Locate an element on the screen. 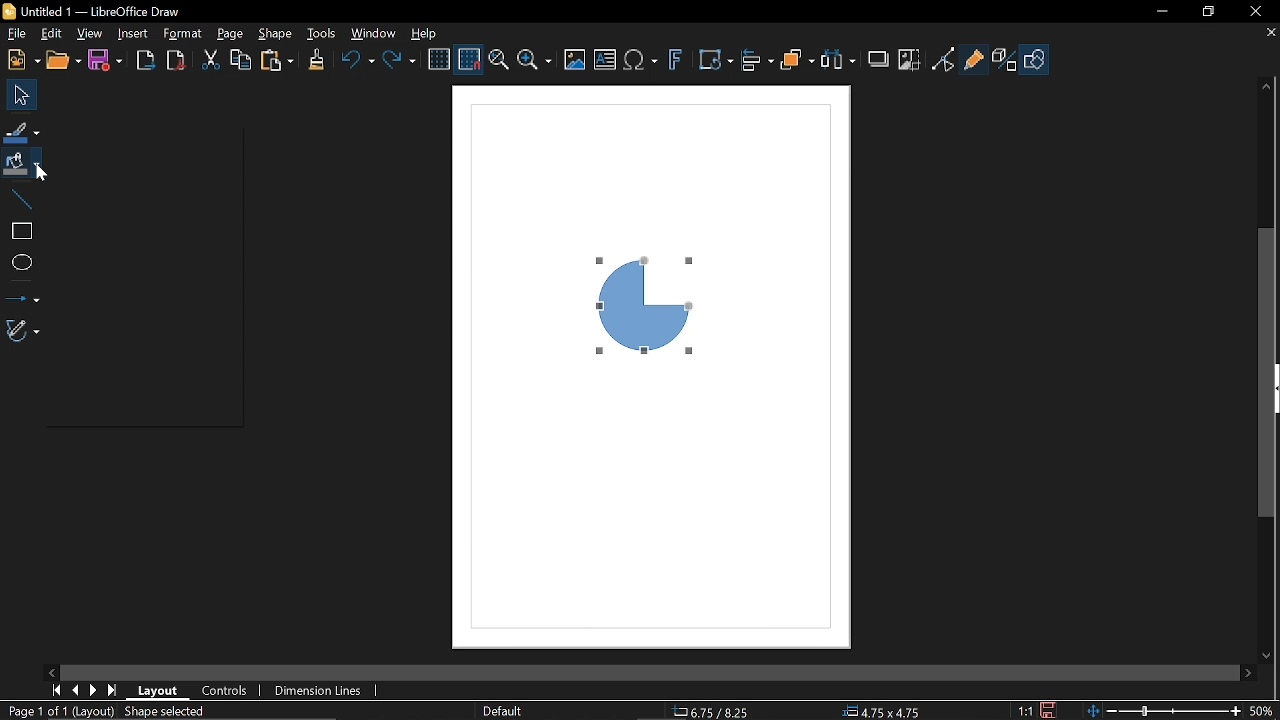 This screenshot has width=1280, height=720. Close tab is located at coordinates (1270, 34).